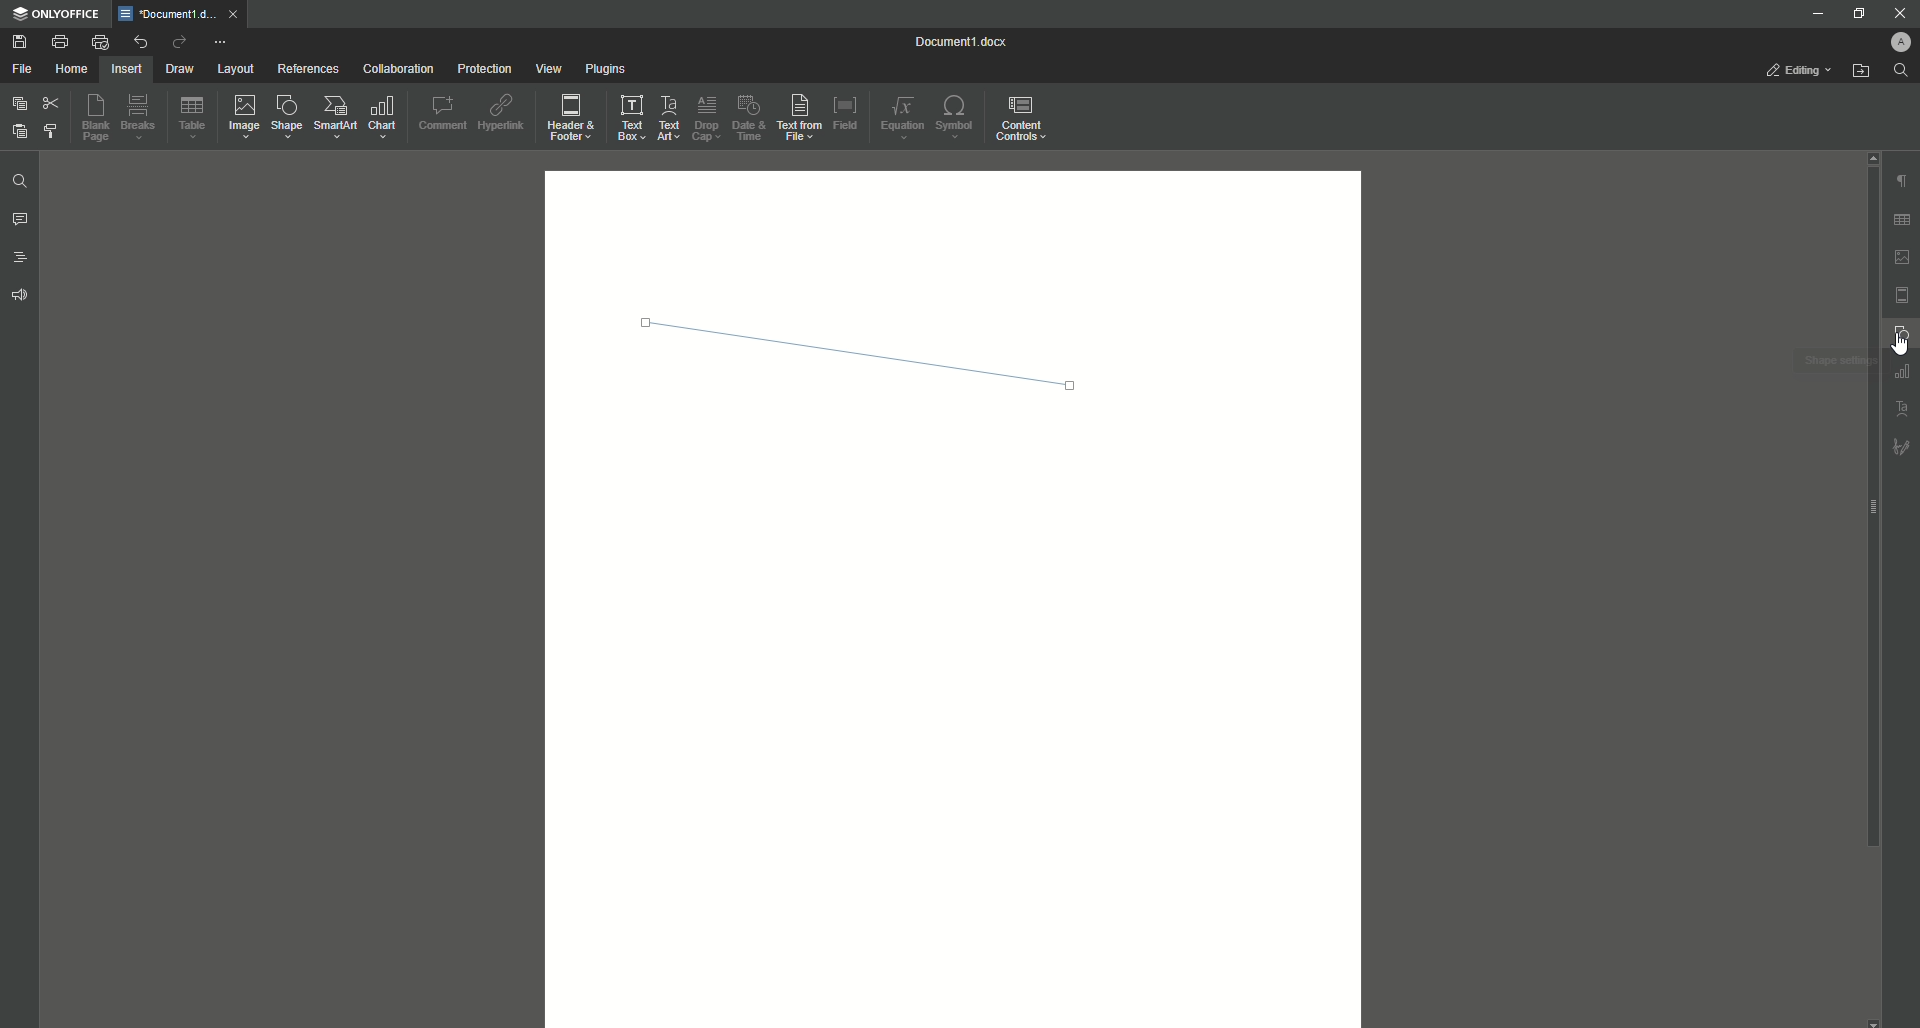 The image size is (1920, 1028). What do you see at coordinates (573, 119) in the screenshot?
I see `Header and Footer` at bounding box center [573, 119].